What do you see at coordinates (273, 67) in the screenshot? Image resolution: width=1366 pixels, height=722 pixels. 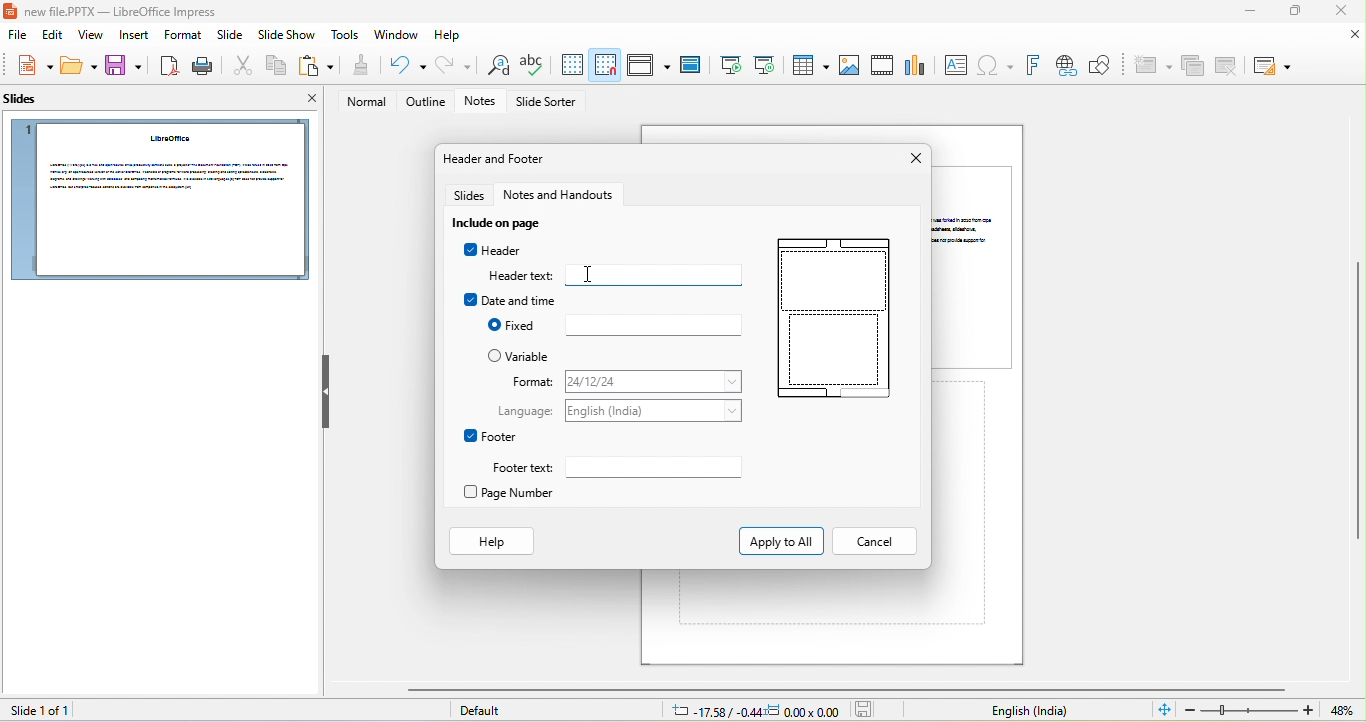 I see `copy` at bounding box center [273, 67].